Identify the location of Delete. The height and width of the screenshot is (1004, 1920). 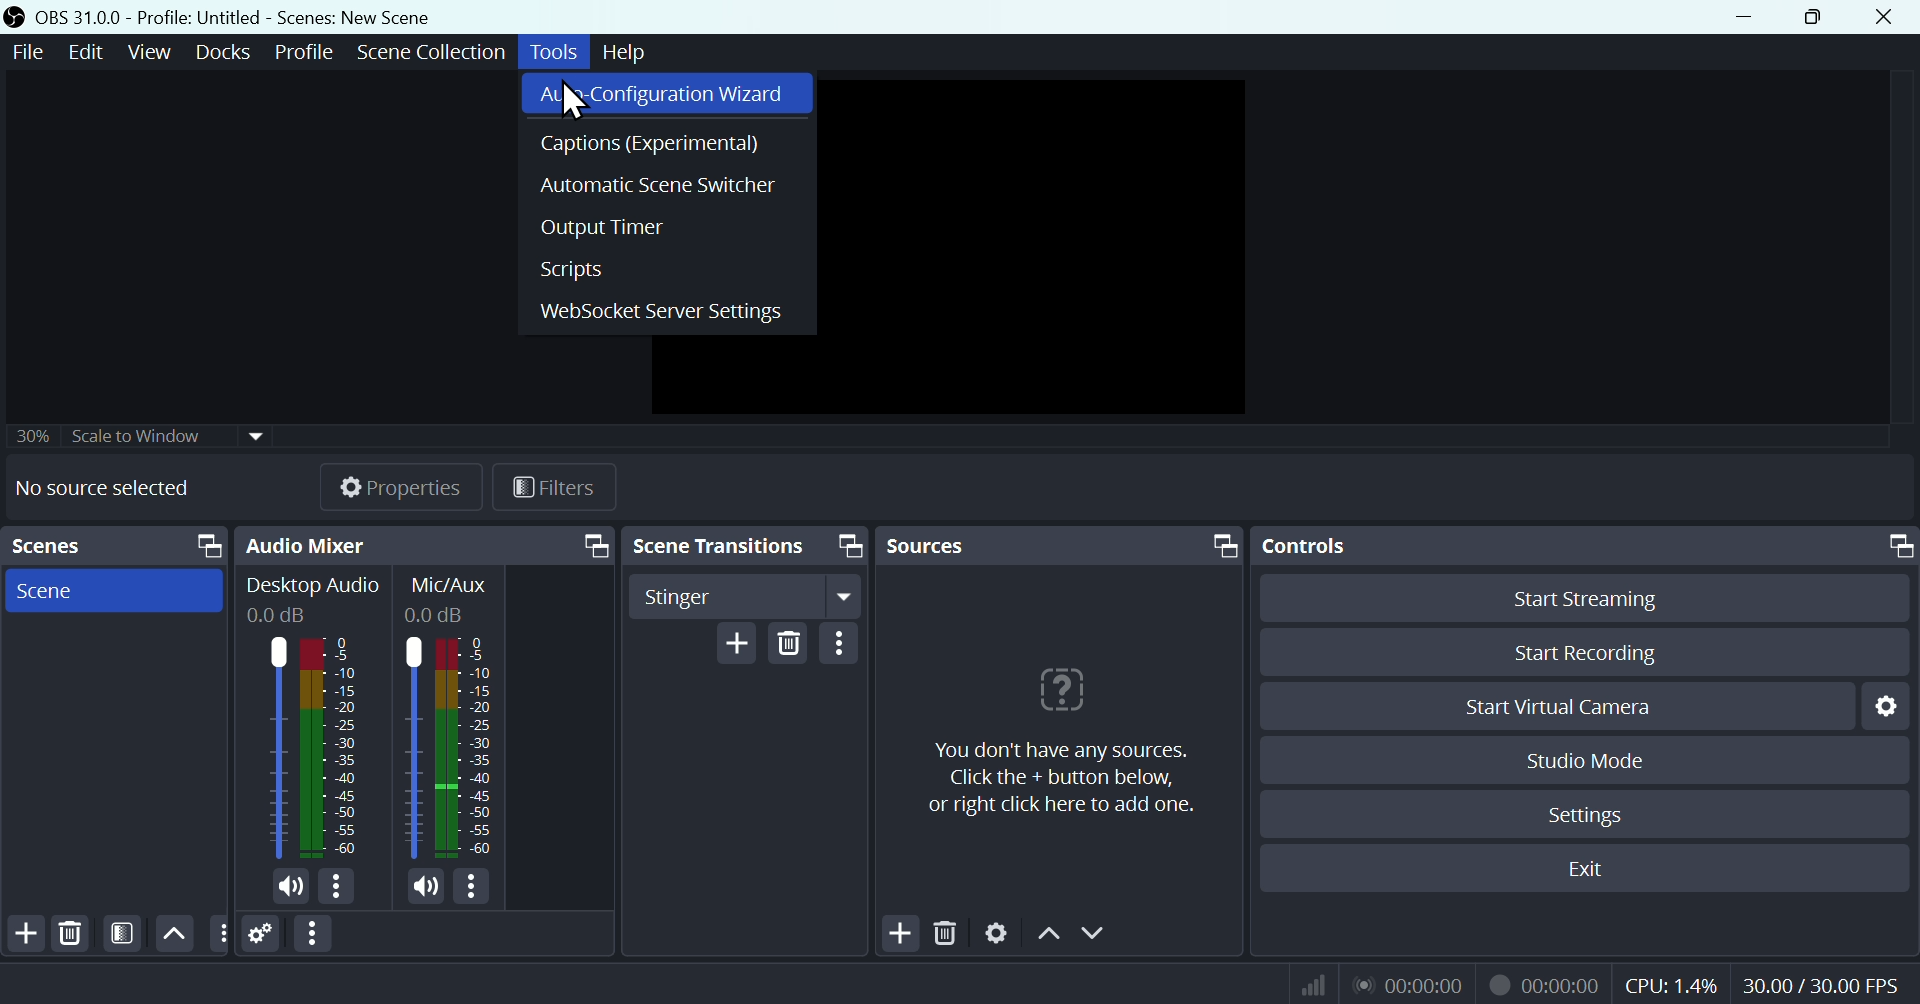
(946, 929).